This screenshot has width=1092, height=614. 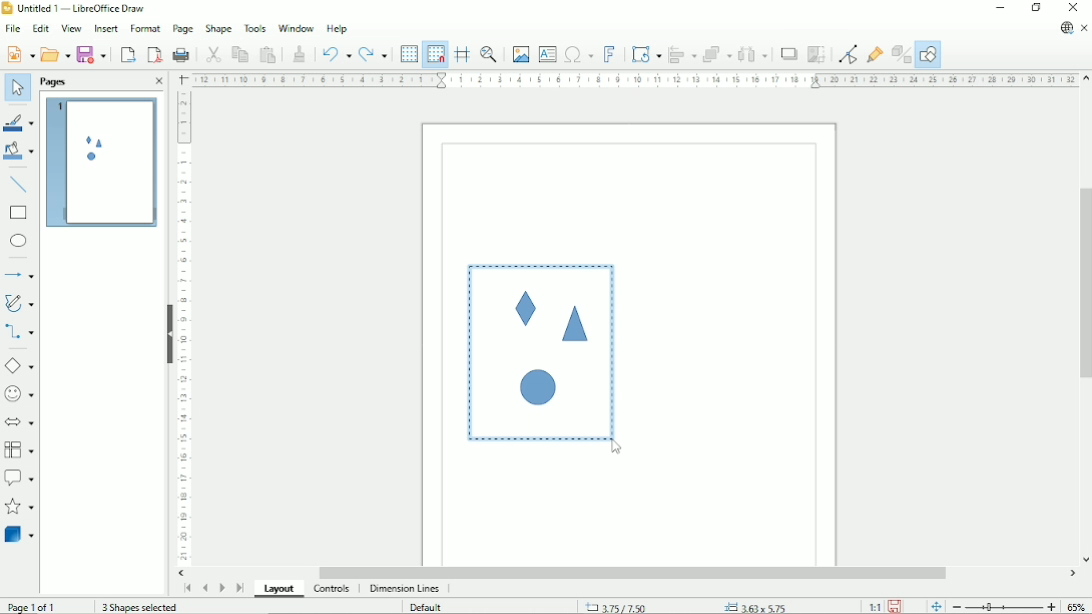 What do you see at coordinates (54, 53) in the screenshot?
I see `Open` at bounding box center [54, 53].